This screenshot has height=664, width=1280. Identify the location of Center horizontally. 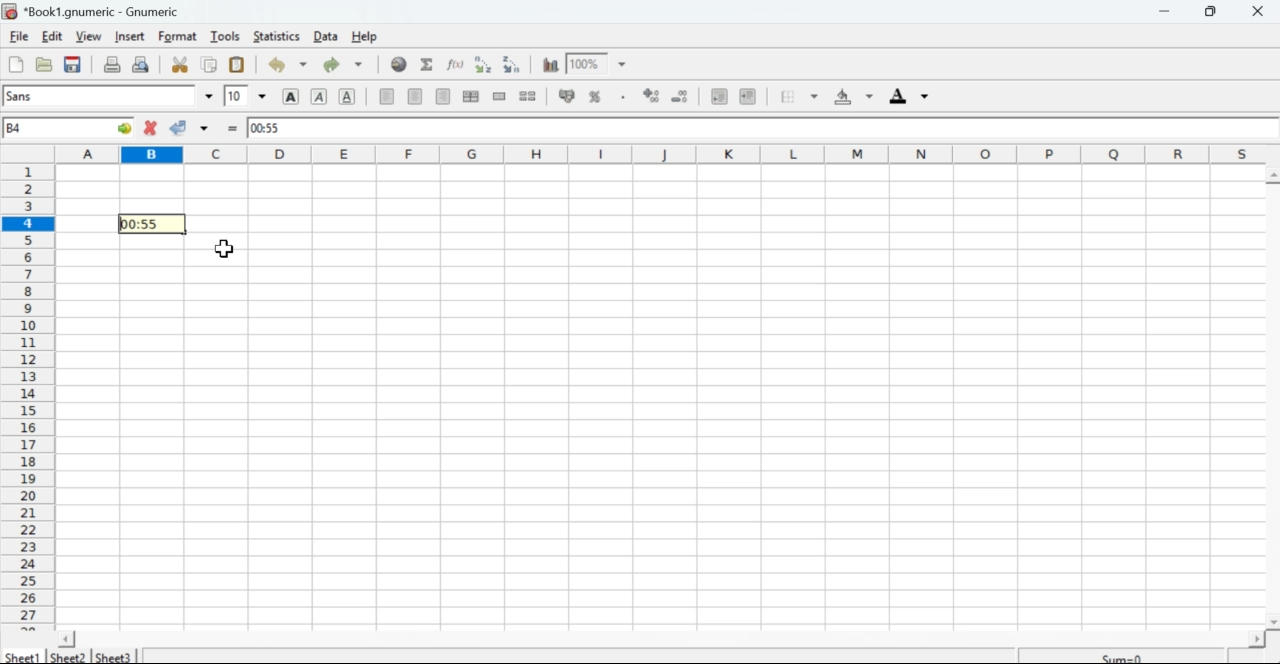
(416, 97).